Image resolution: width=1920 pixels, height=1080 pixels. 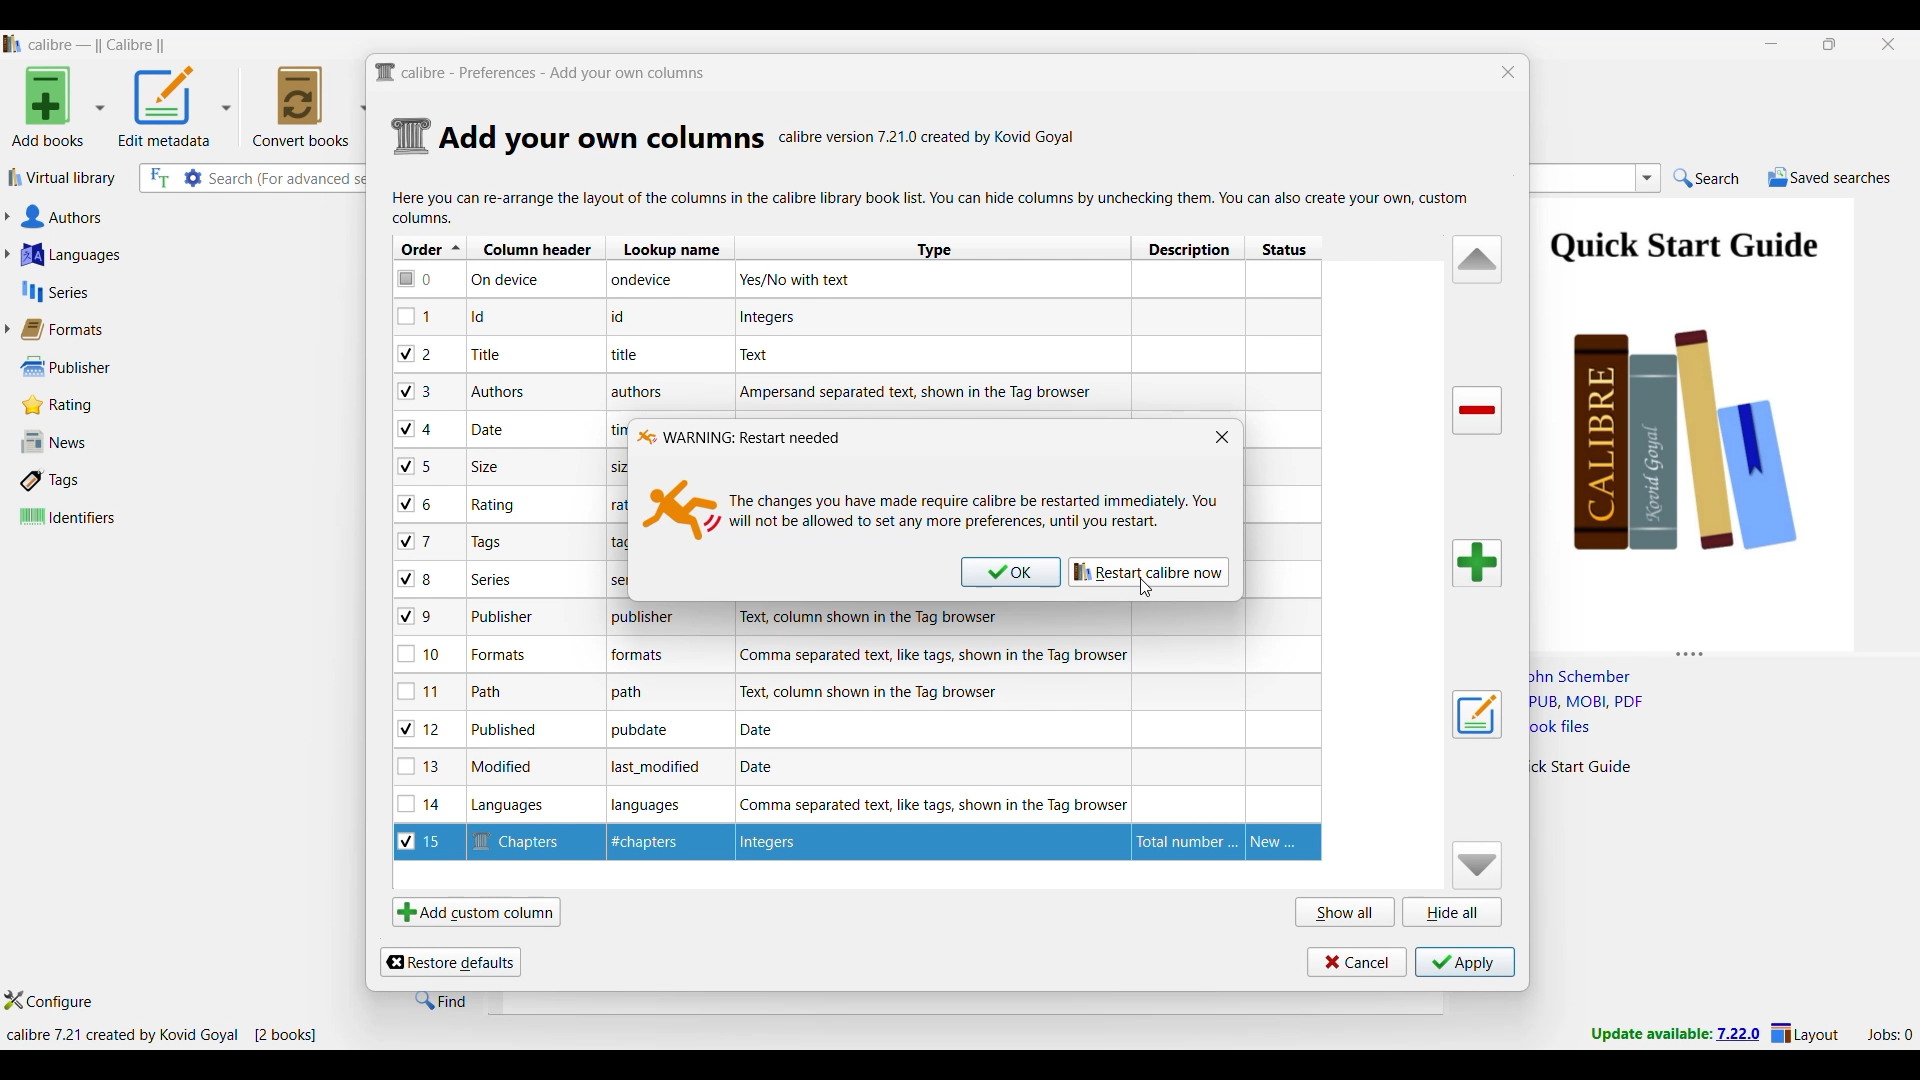 What do you see at coordinates (416, 428) in the screenshot?
I see `checkbox - 4` at bounding box center [416, 428].